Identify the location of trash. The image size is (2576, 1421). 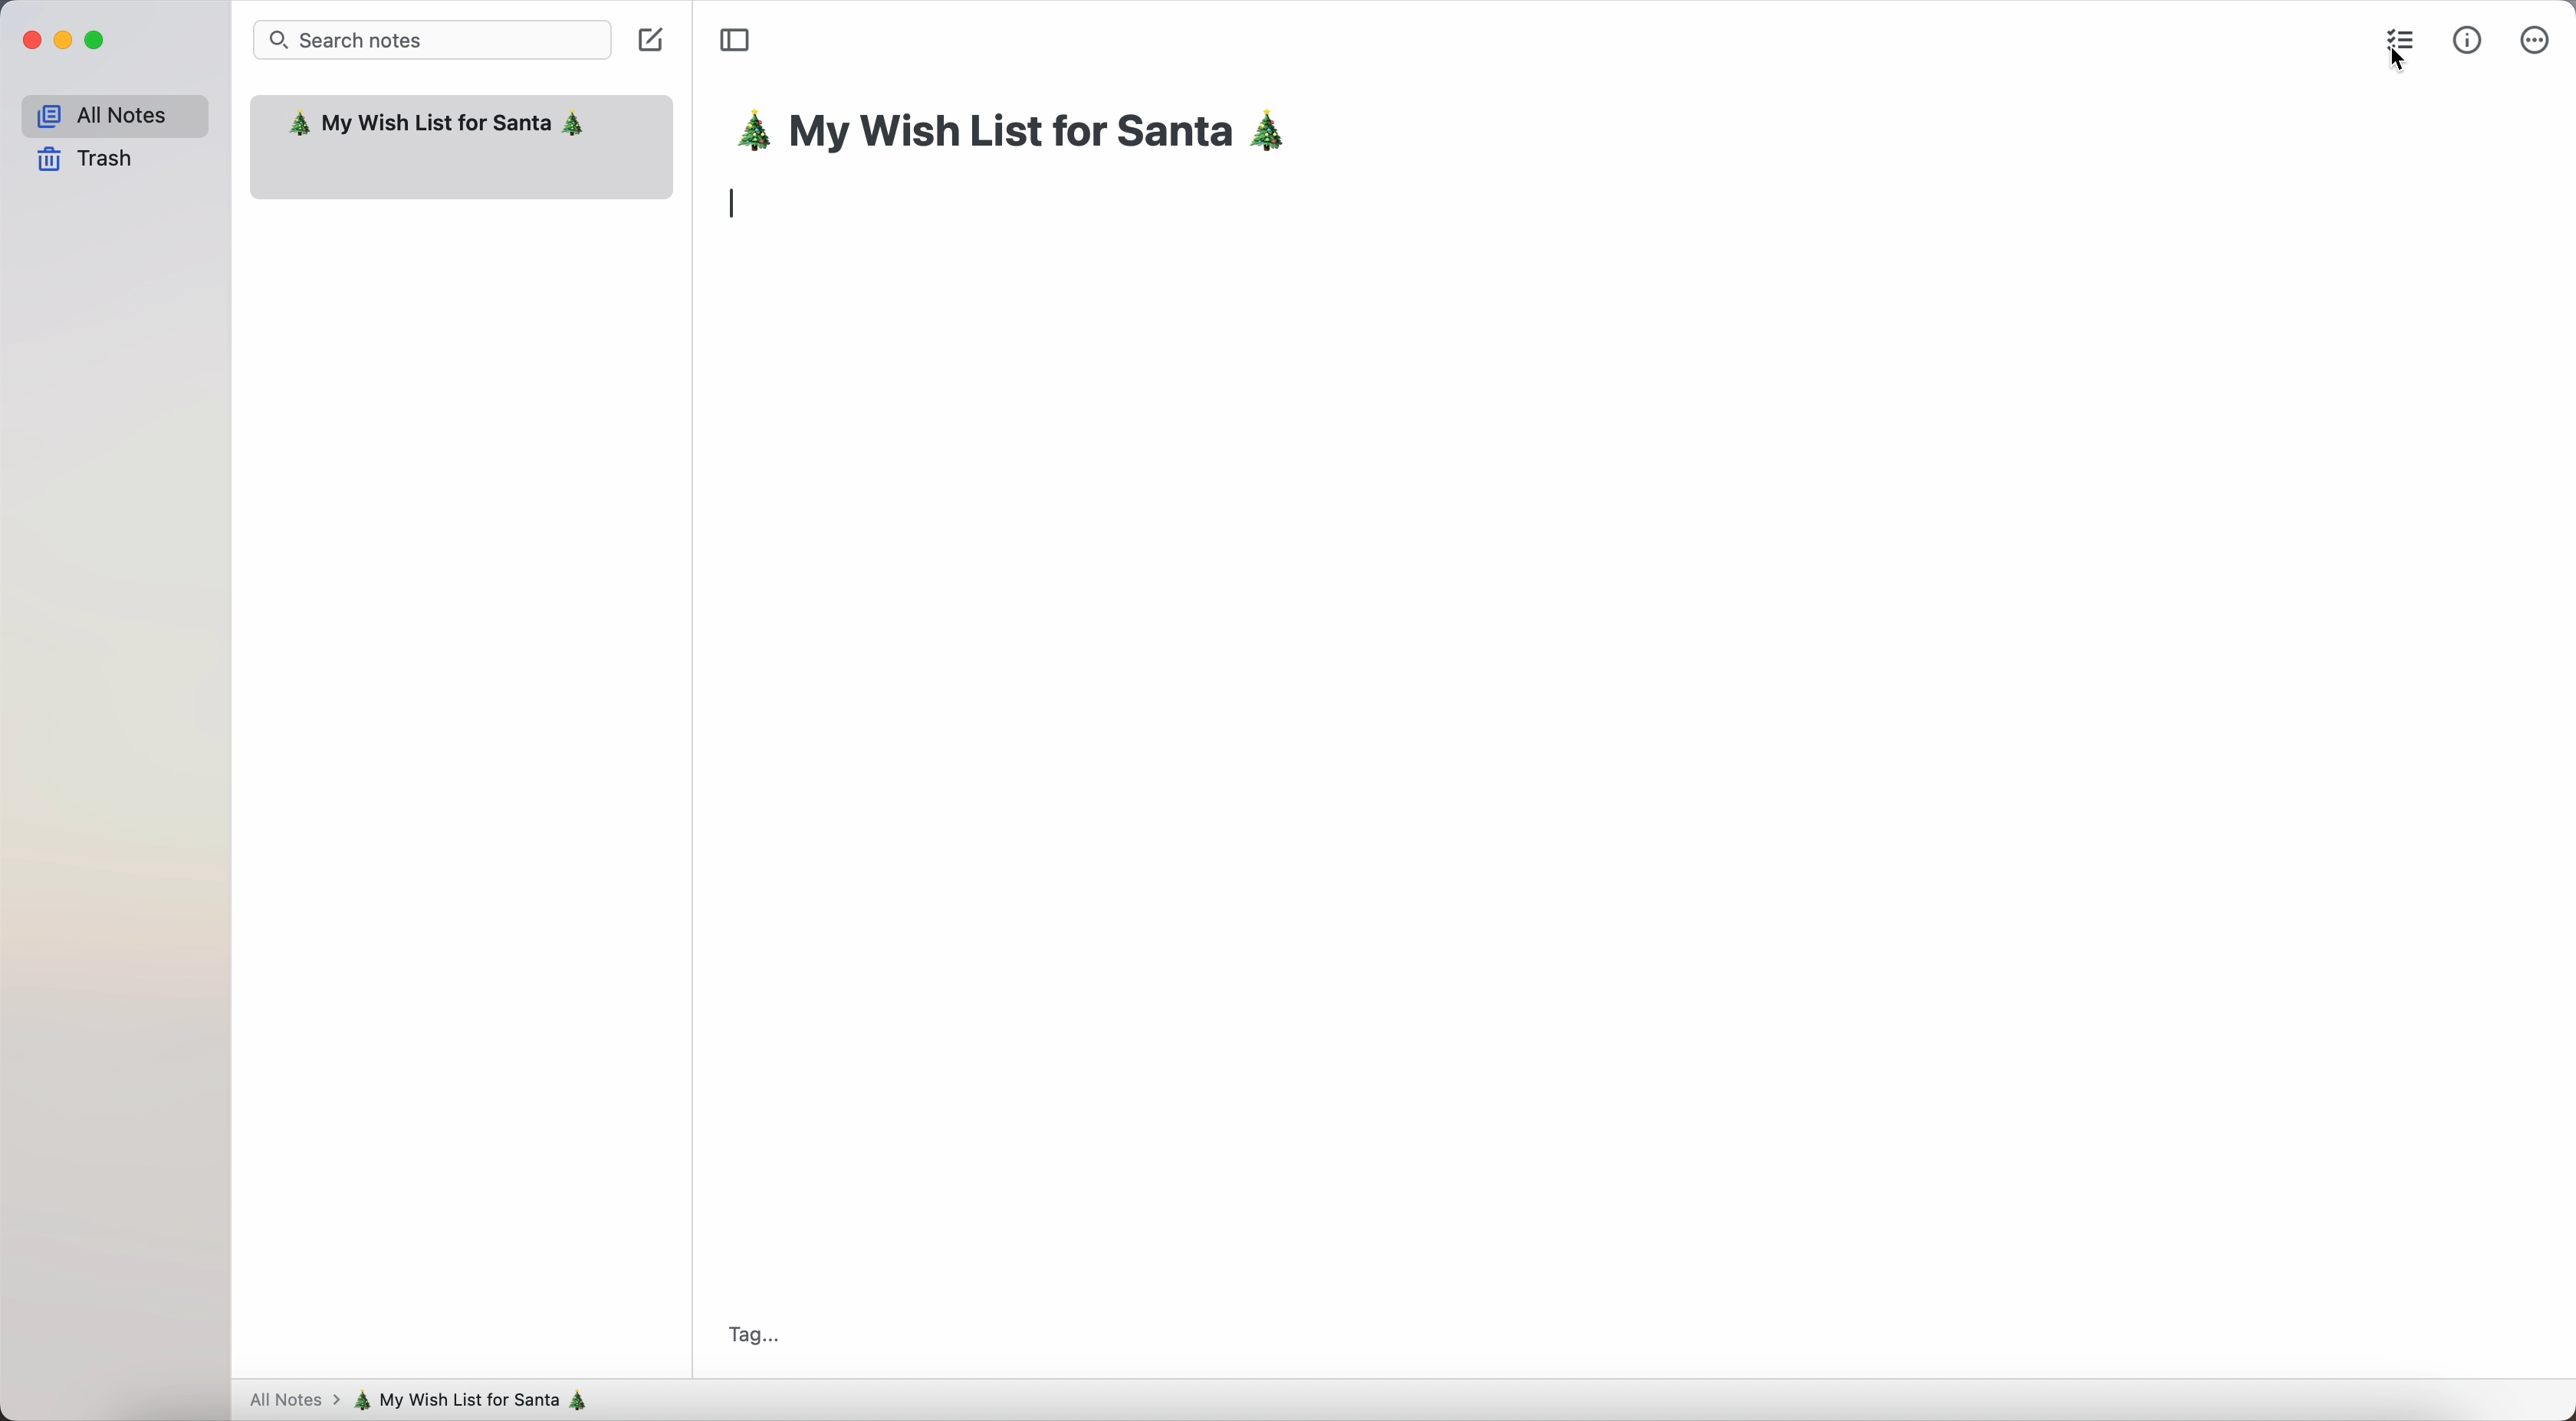
(87, 161).